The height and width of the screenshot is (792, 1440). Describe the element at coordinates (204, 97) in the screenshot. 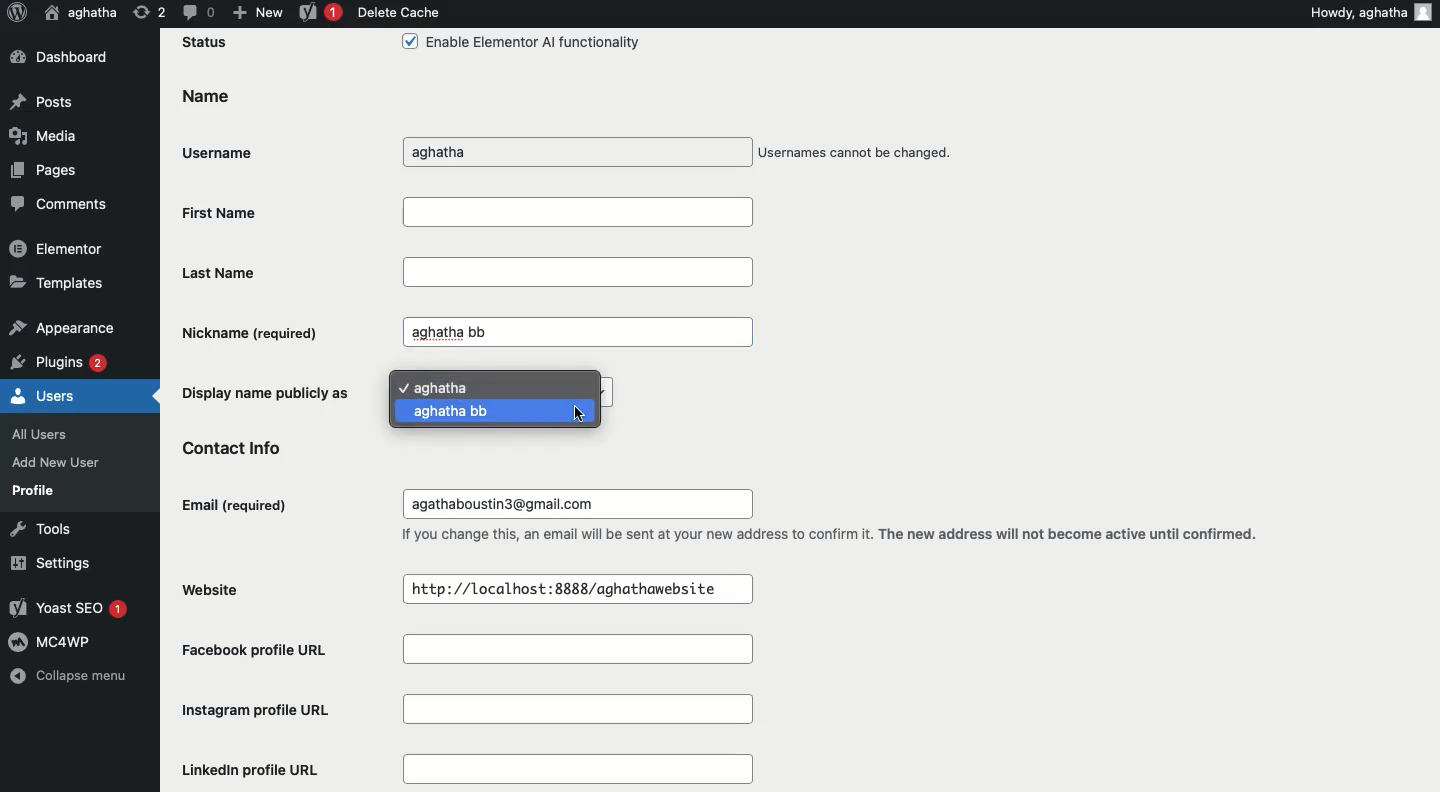

I see `Name` at that location.